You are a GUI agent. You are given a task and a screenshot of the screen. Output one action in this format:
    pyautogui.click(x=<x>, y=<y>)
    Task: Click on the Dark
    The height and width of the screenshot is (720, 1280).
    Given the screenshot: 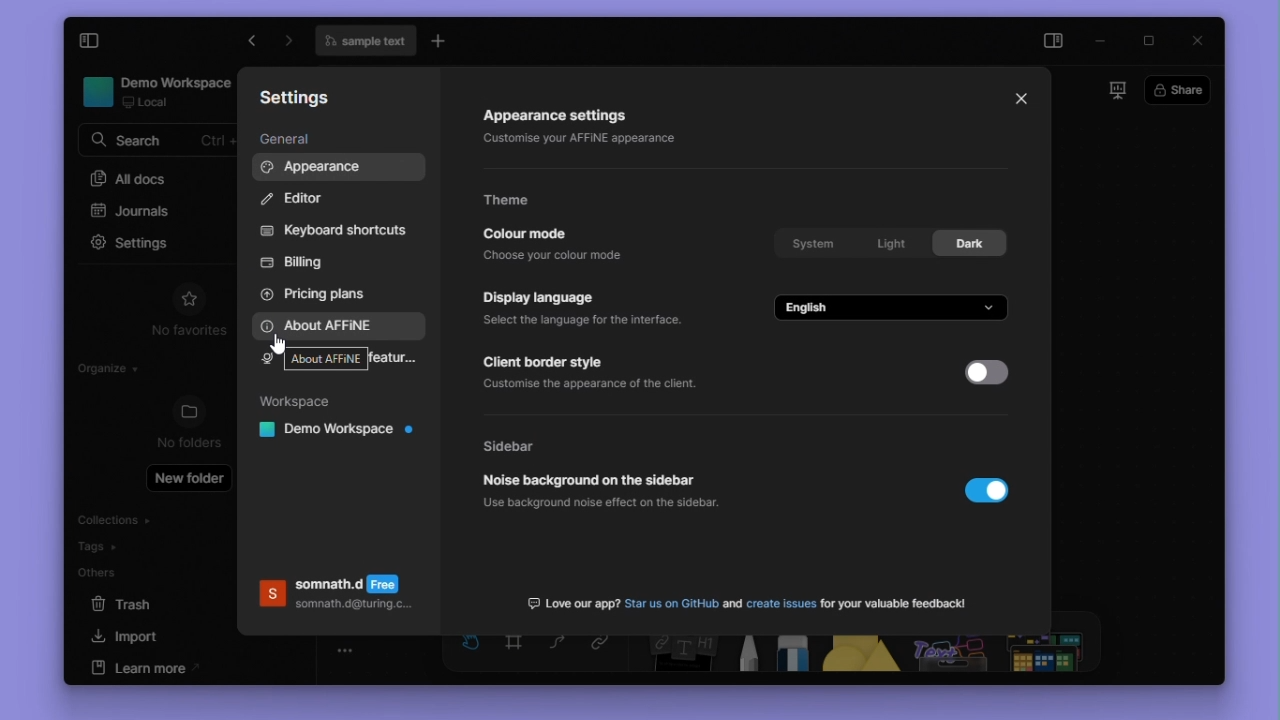 What is the action you would take?
    pyautogui.click(x=971, y=243)
    